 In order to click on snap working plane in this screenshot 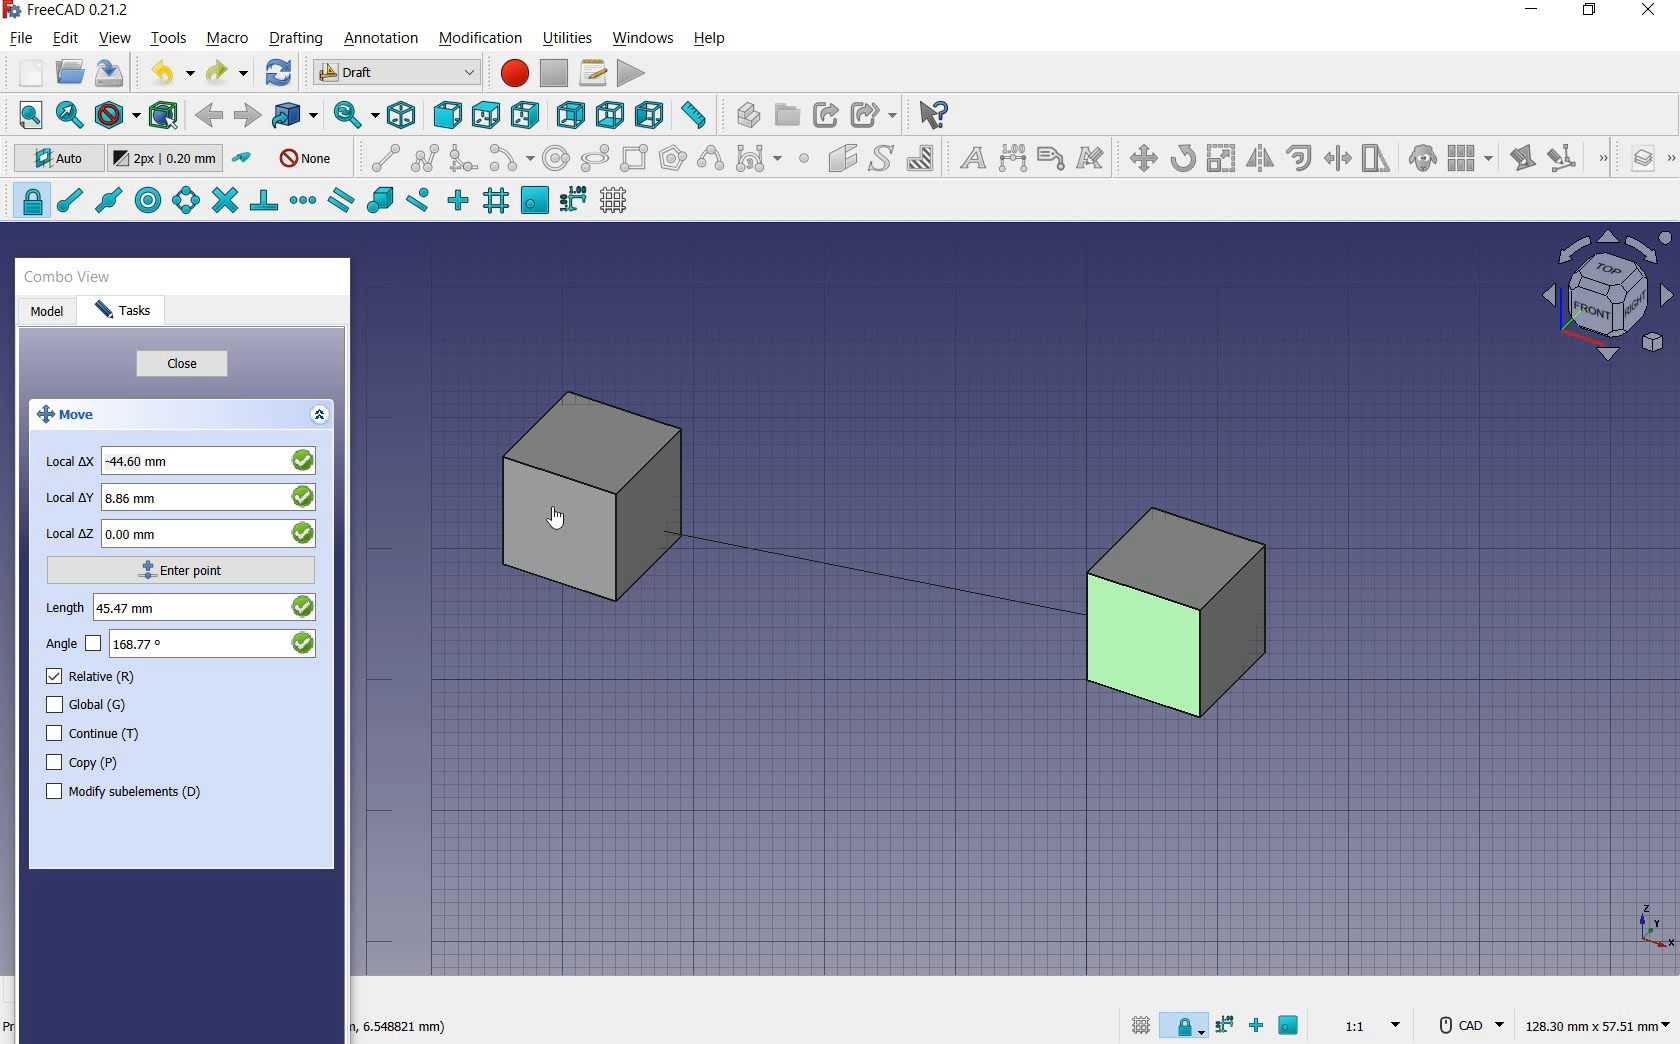, I will do `click(536, 201)`.